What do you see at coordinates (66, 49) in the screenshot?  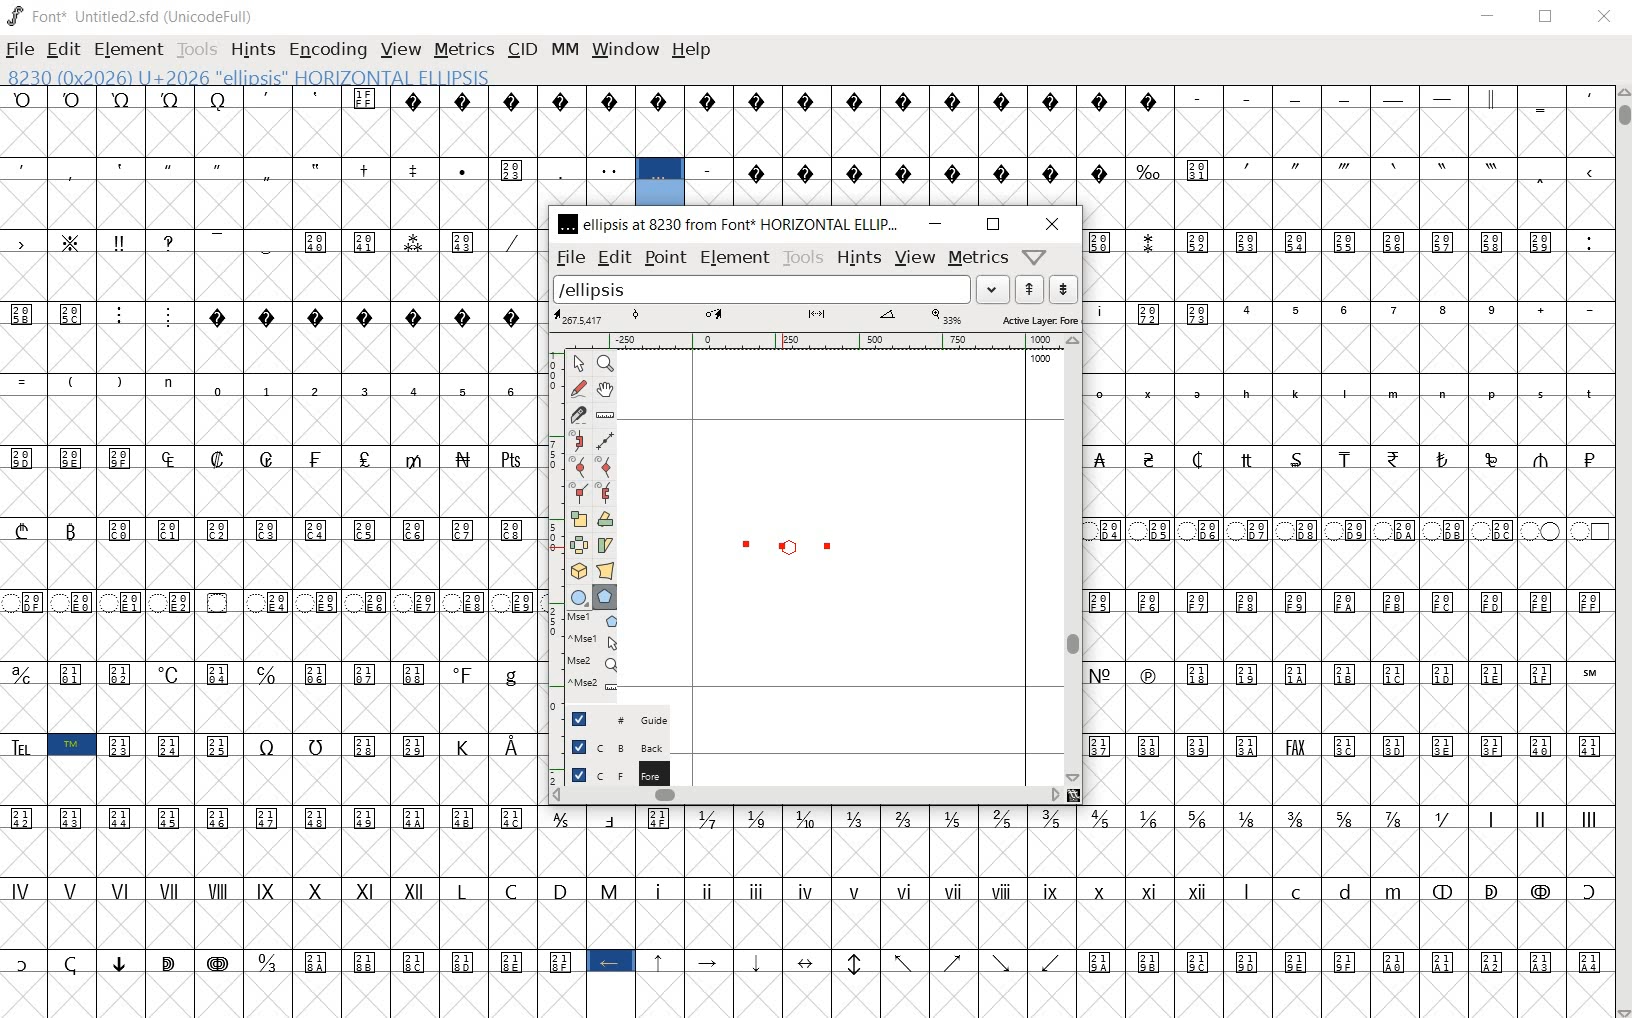 I see `EDIT` at bounding box center [66, 49].